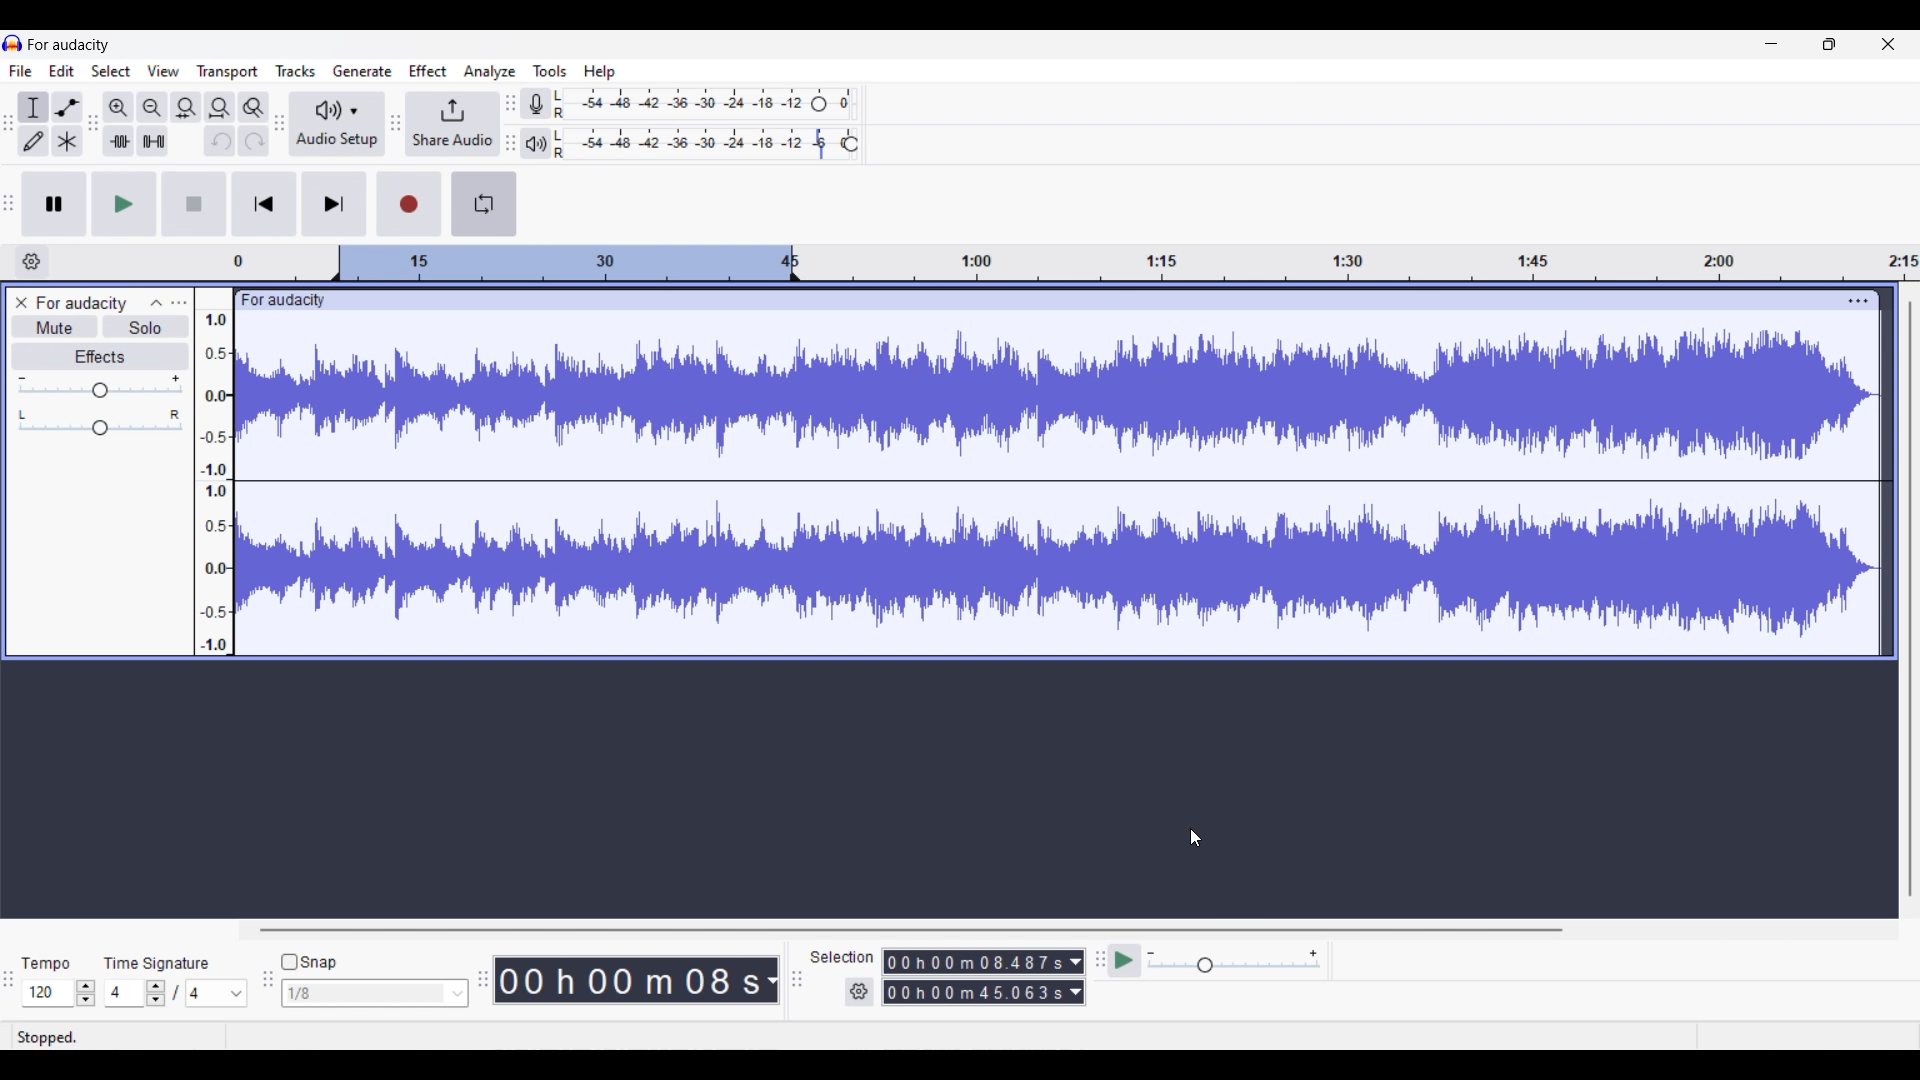 This screenshot has width=1920, height=1080. What do you see at coordinates (309, 962) in the screenshot?
I see `Toggle for snap` at bounding box center [309, 962].